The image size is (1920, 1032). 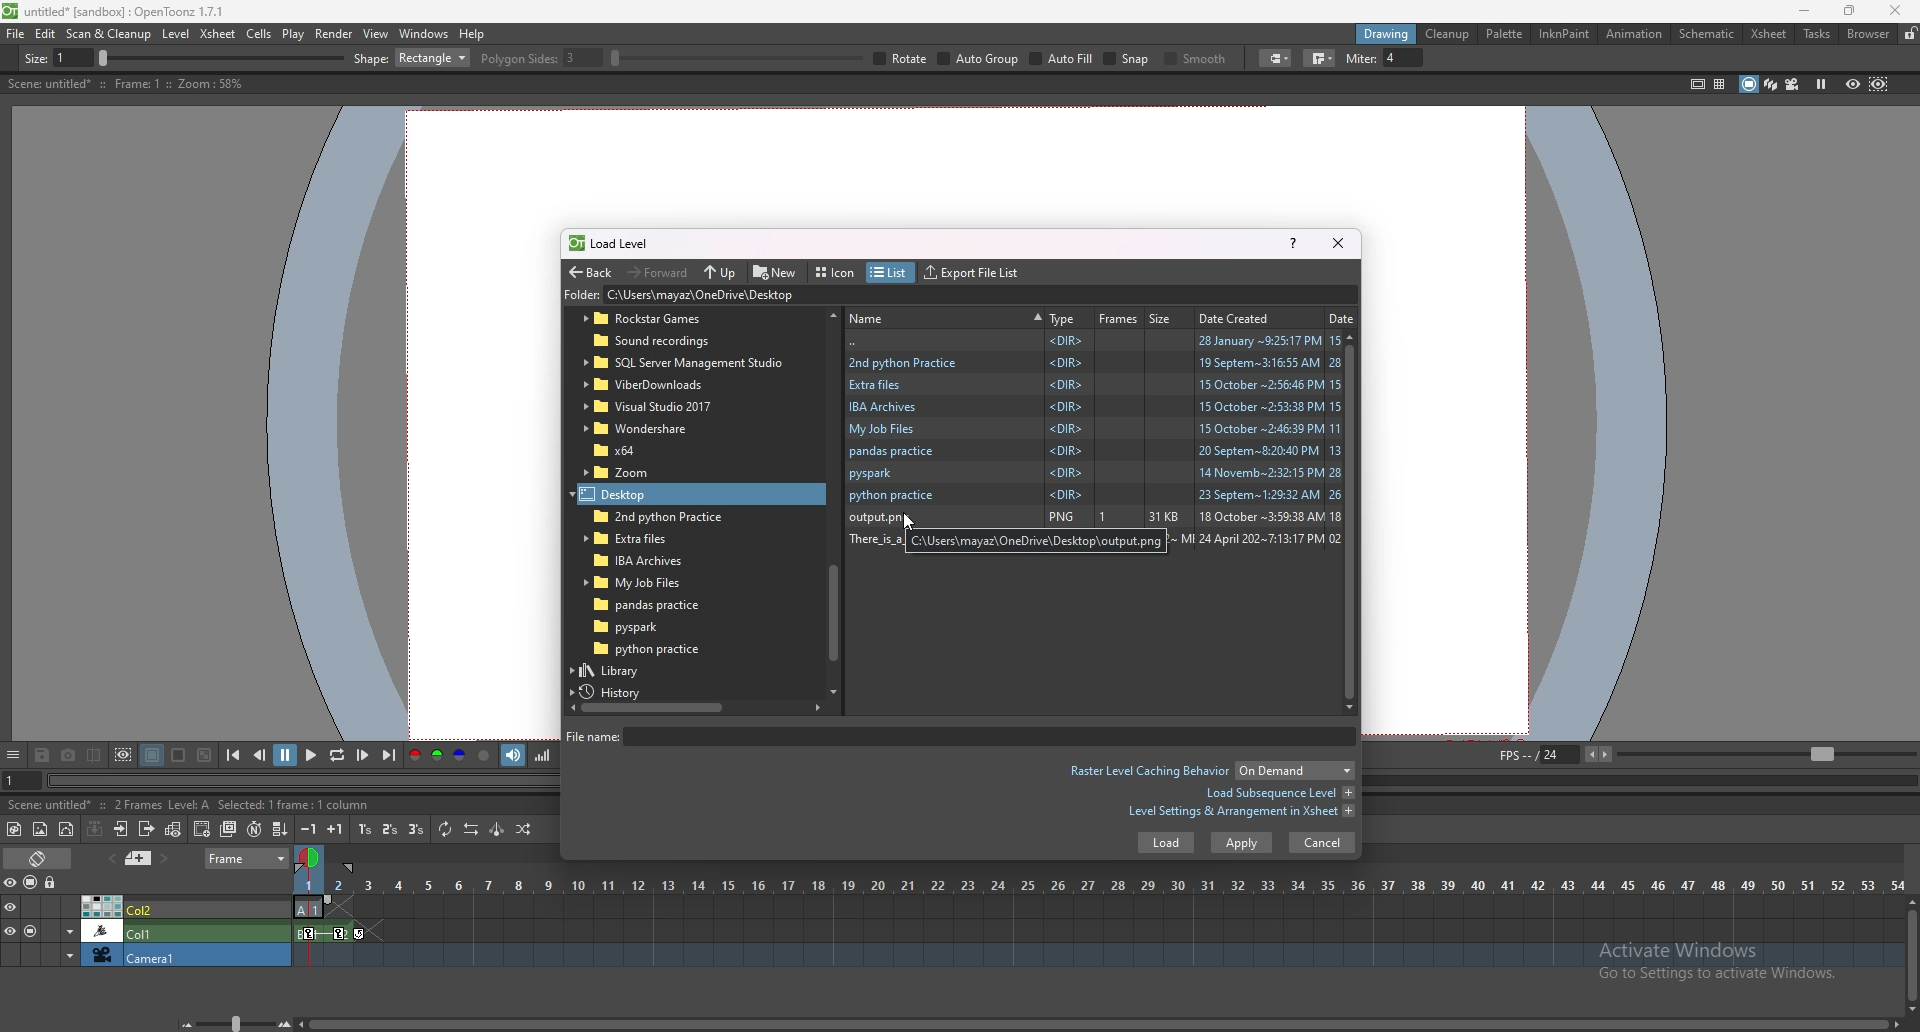 What do you see at coordinates (1165, 843) in the screenshot?
I see `load` at bounding box center [1165, 843].